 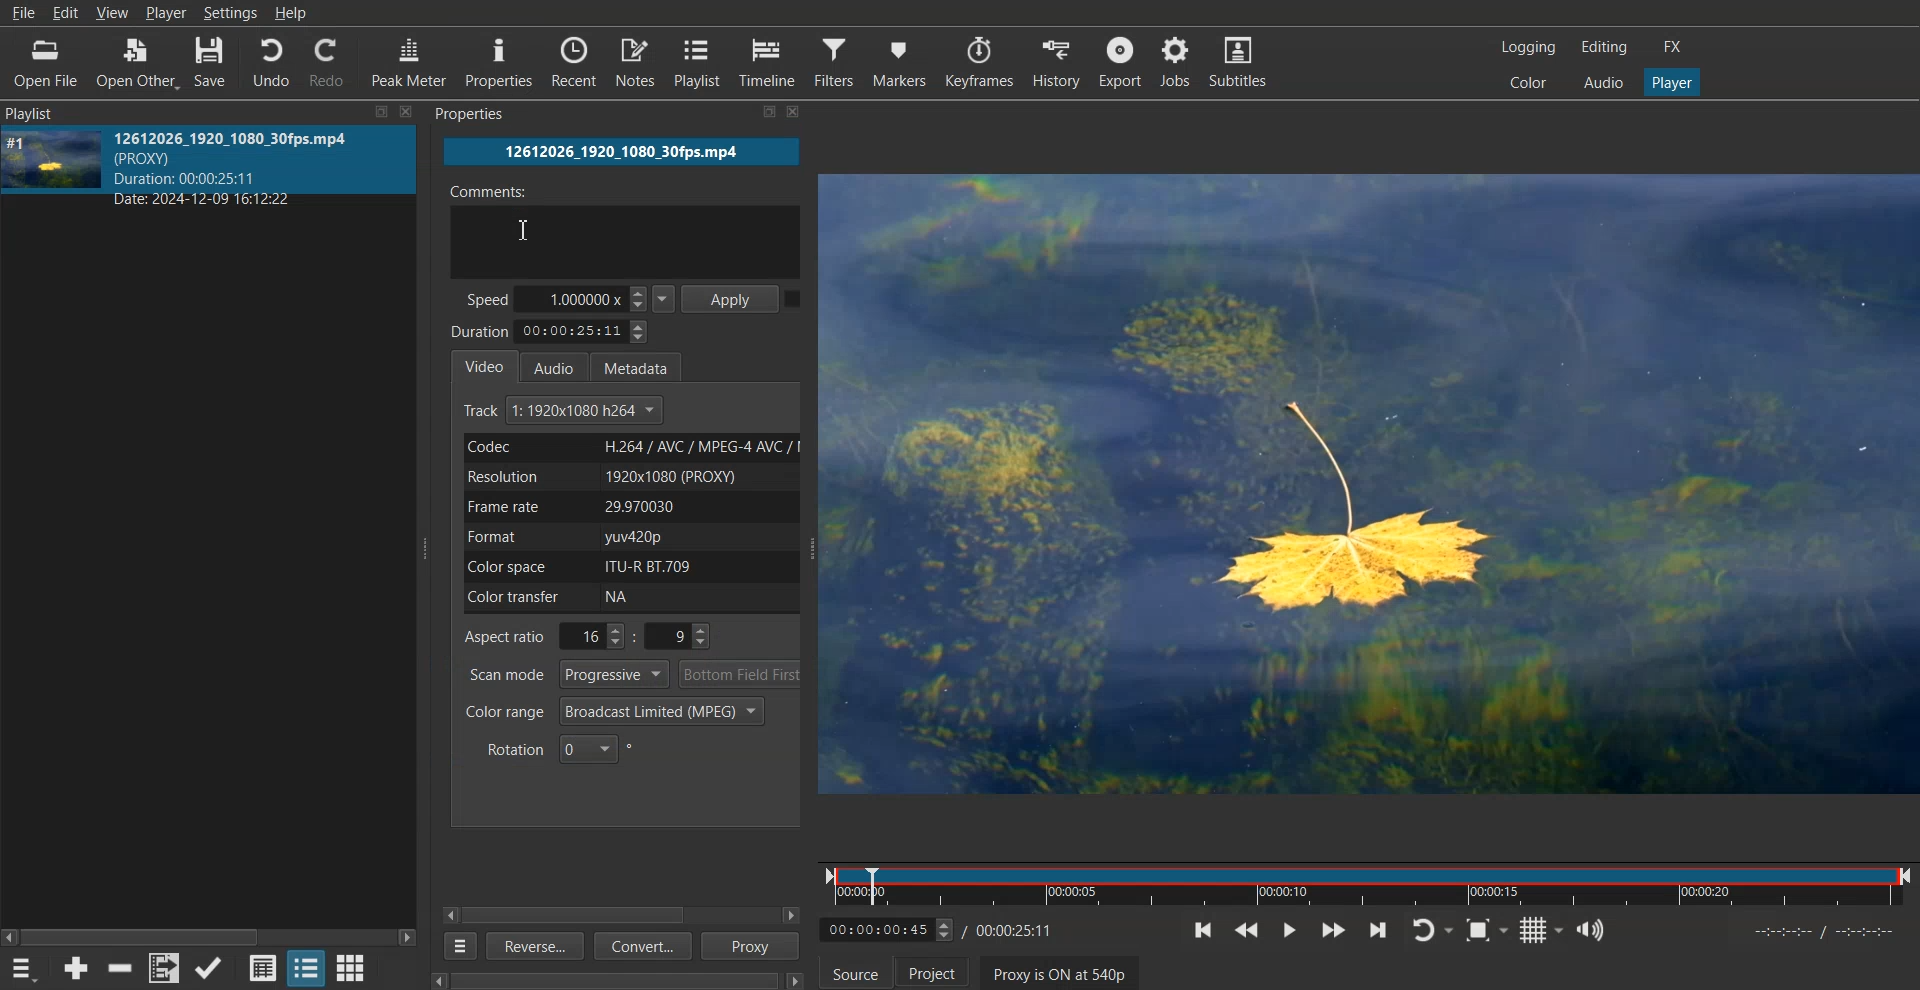 I want to click on Video Time adjuster, so click(x=887, y=929).